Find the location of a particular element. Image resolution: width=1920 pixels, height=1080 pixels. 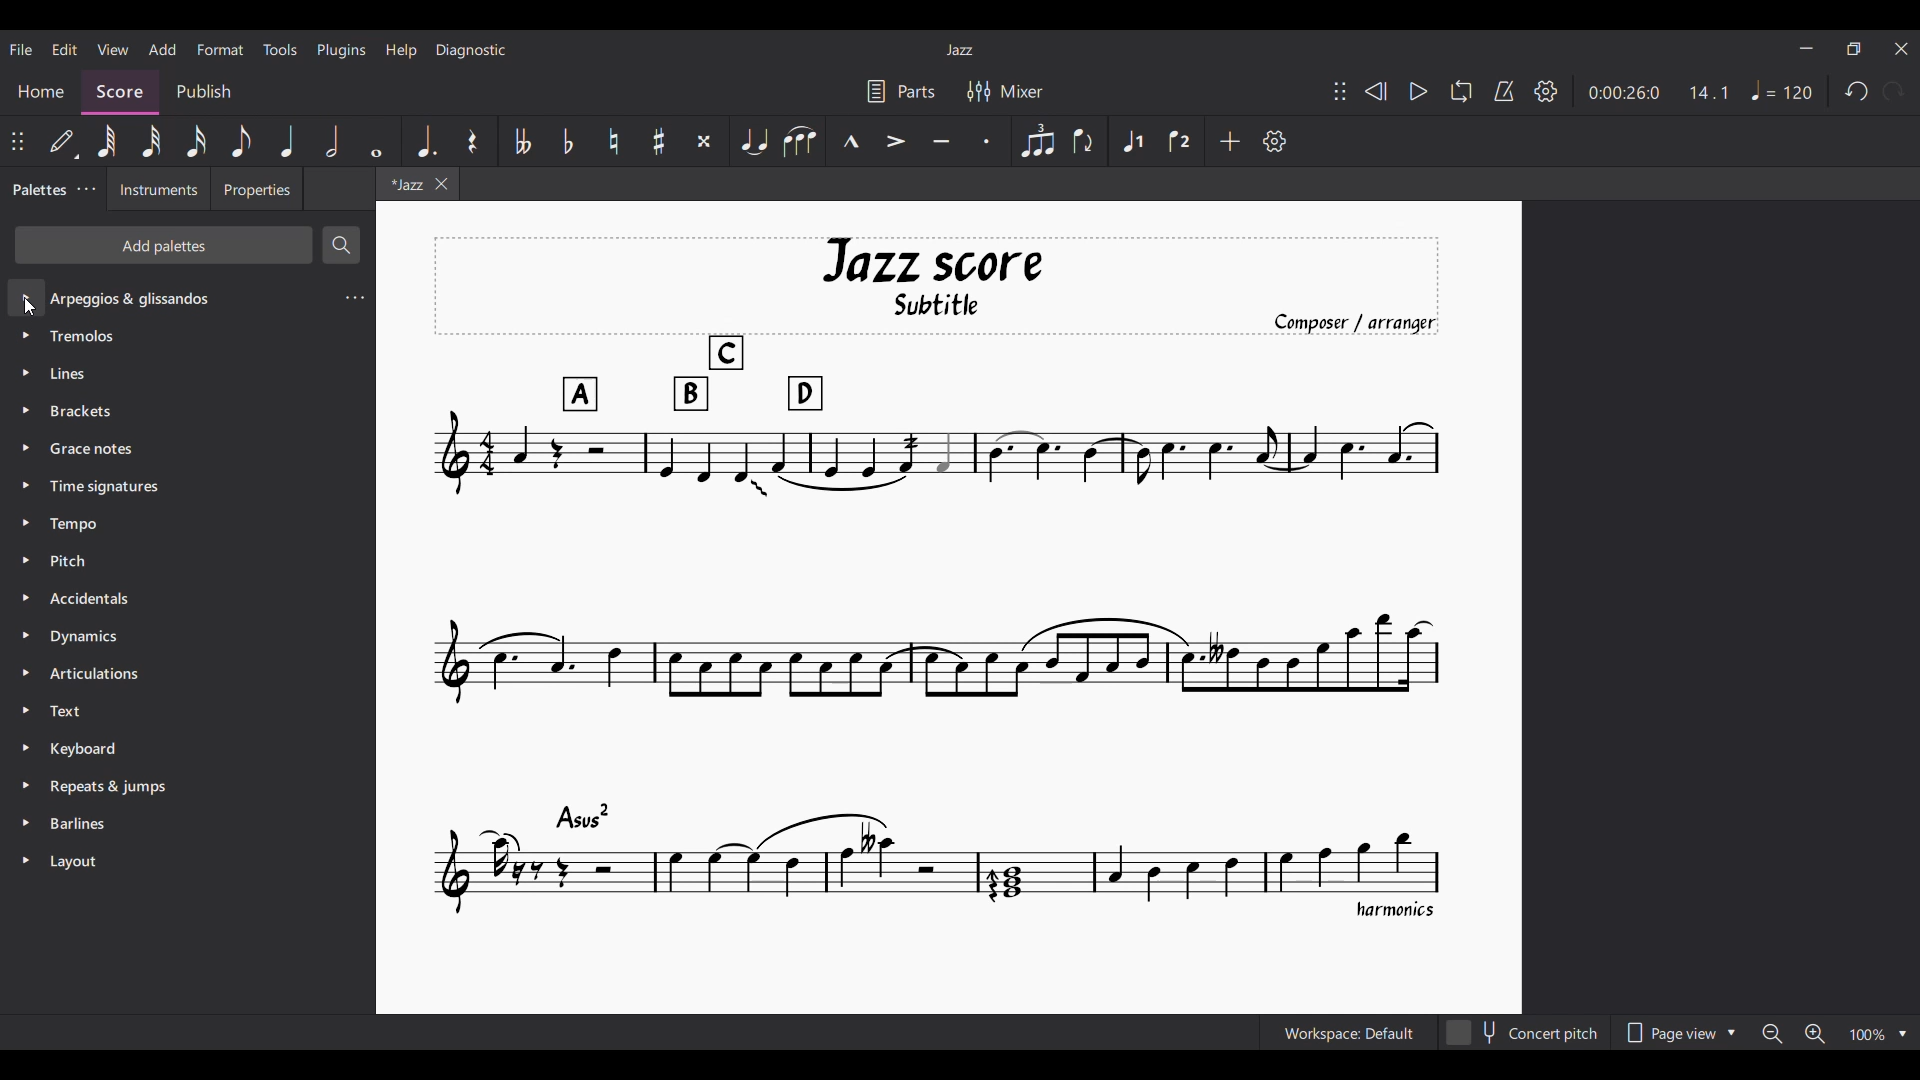

Change position is located at coordinates (18, 141).